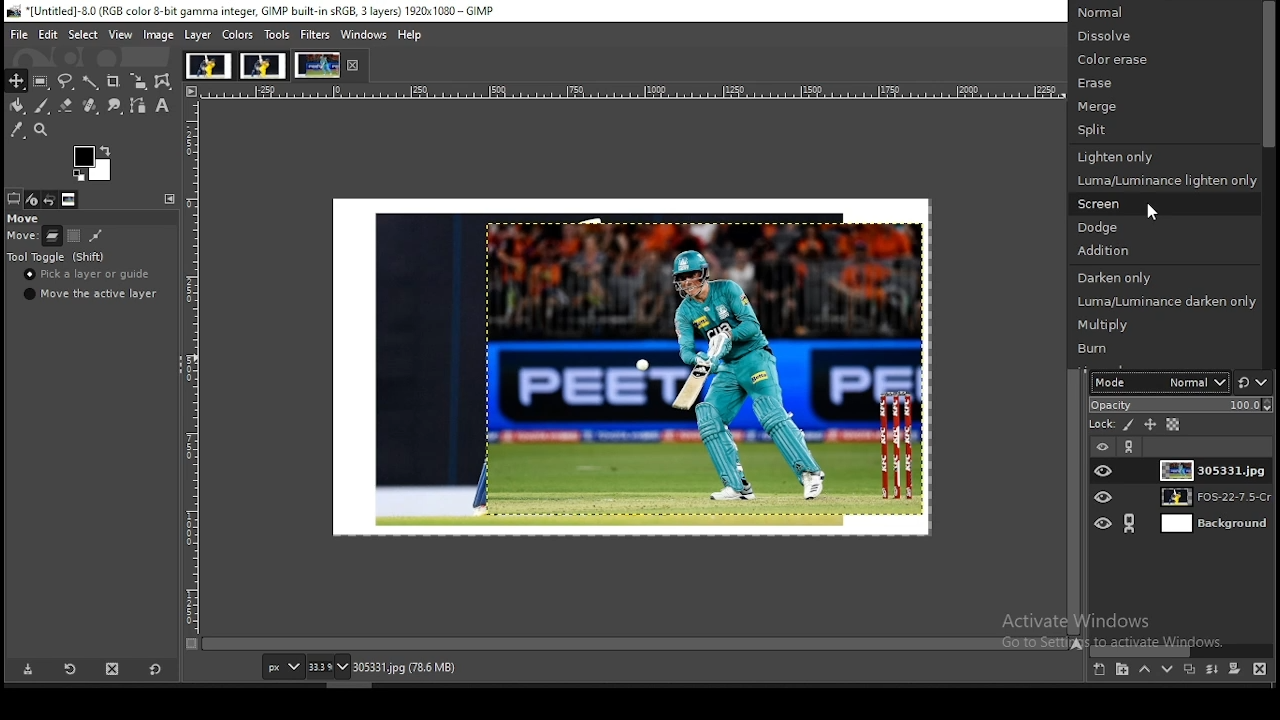  I want to click on mouse pointer, so click(1151, 211).